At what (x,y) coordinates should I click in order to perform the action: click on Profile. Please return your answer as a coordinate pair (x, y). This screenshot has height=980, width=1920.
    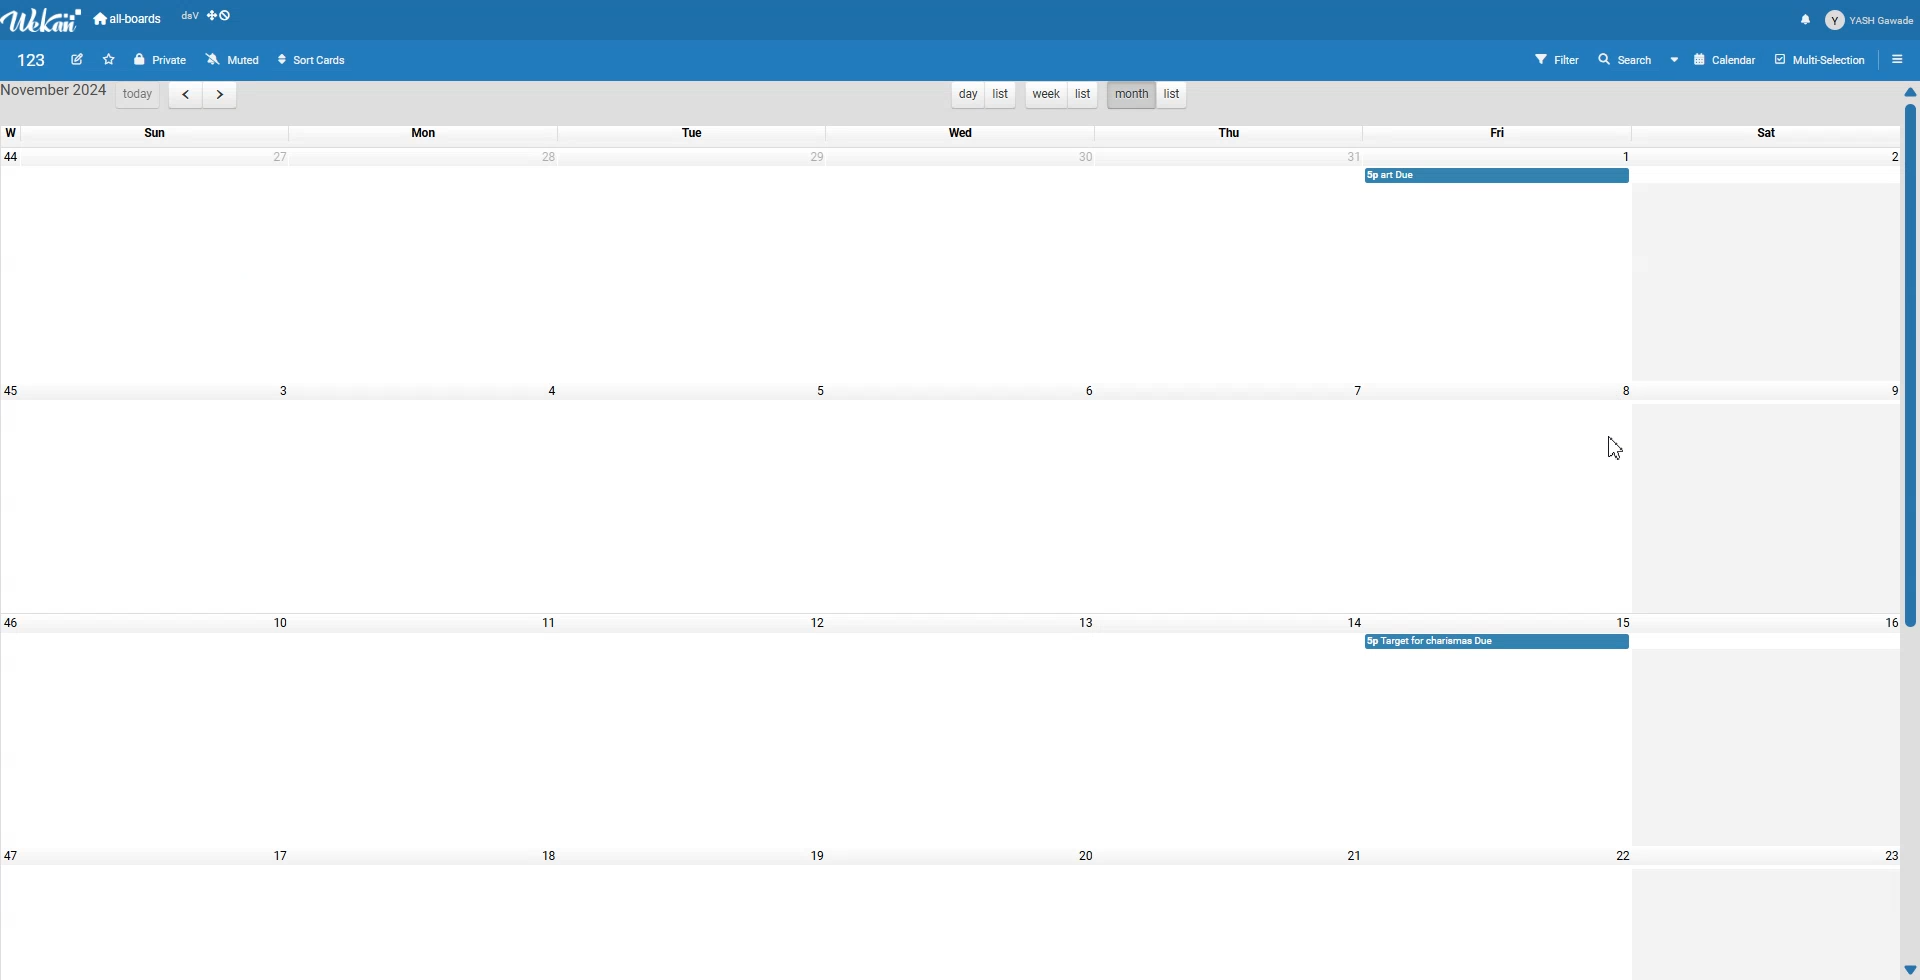
    Looking at the image, I should click on (1870, 20).